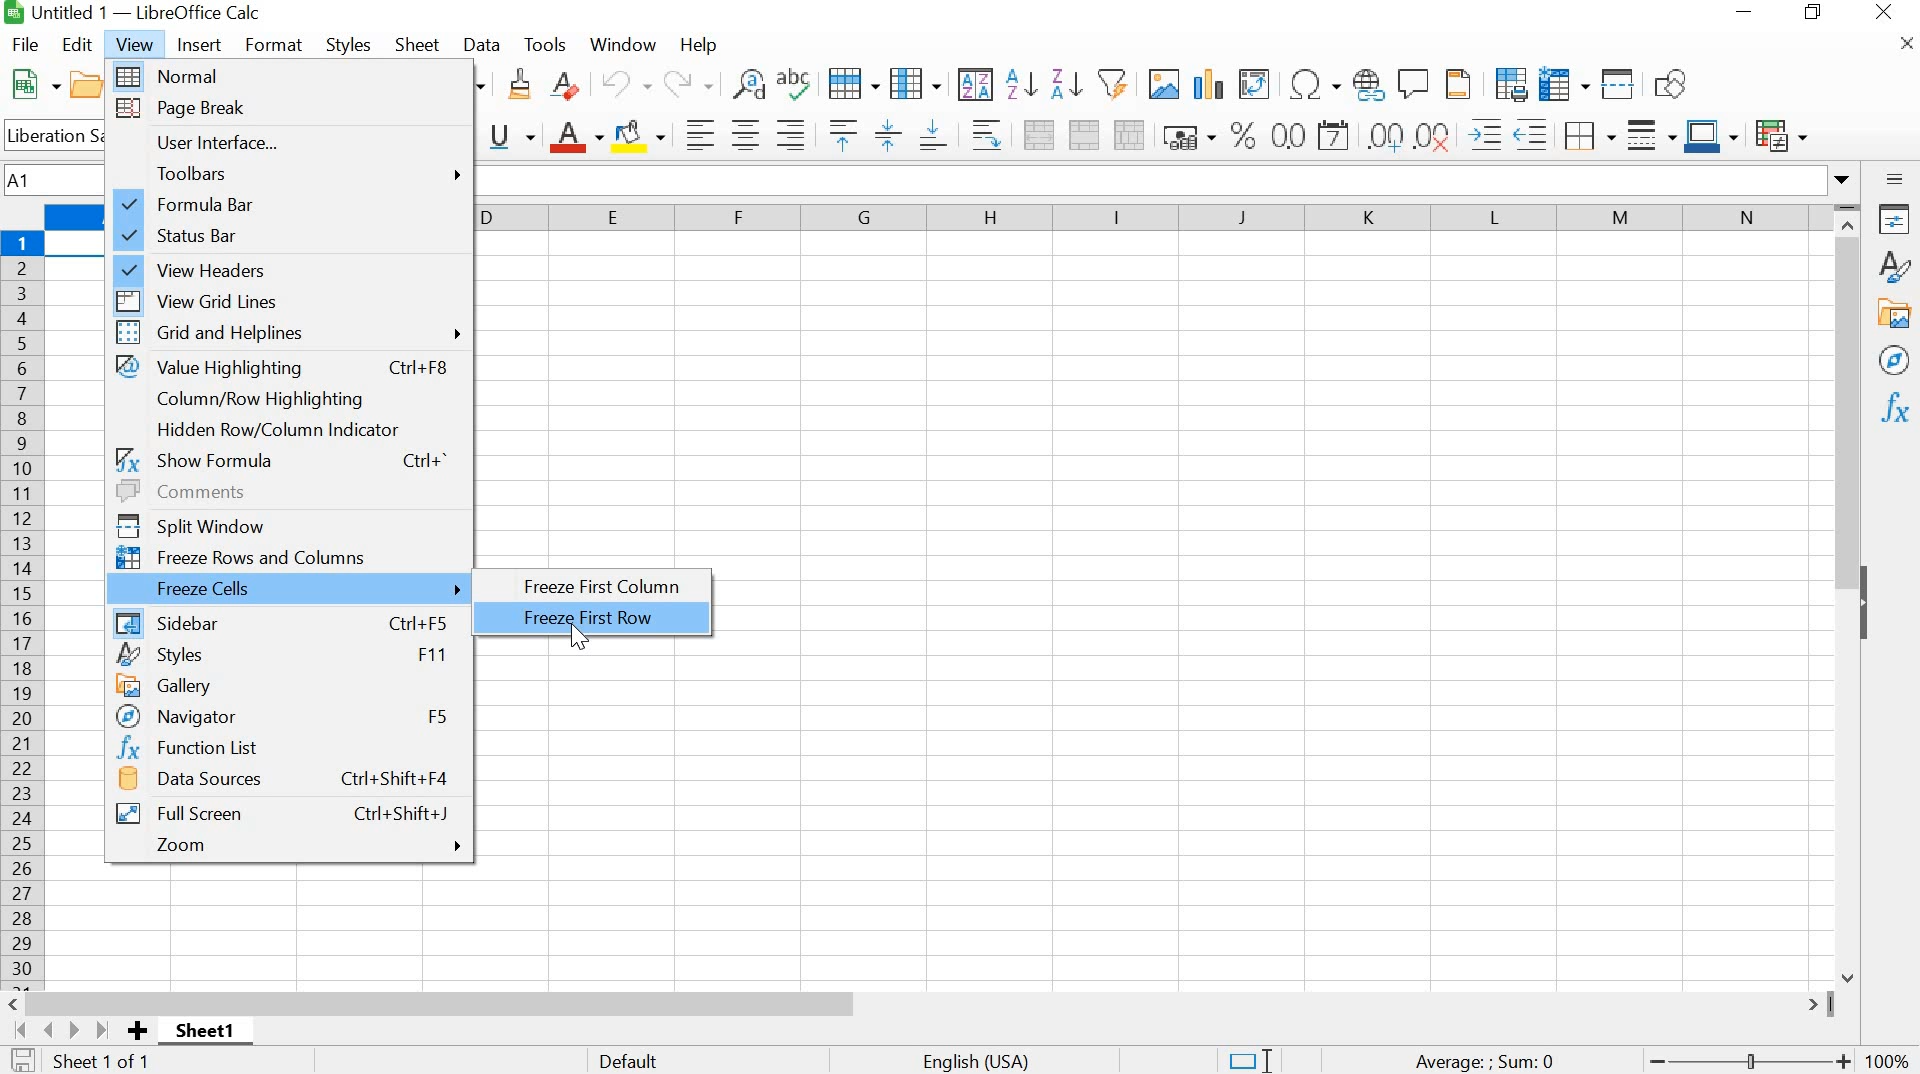 Image resolution: width=1920 pixels, height=1074 pixels. What do you see at coordinates (683, 1059) in the screenshot?
I see `DEFAULT` at bounding box center [683, 1059].